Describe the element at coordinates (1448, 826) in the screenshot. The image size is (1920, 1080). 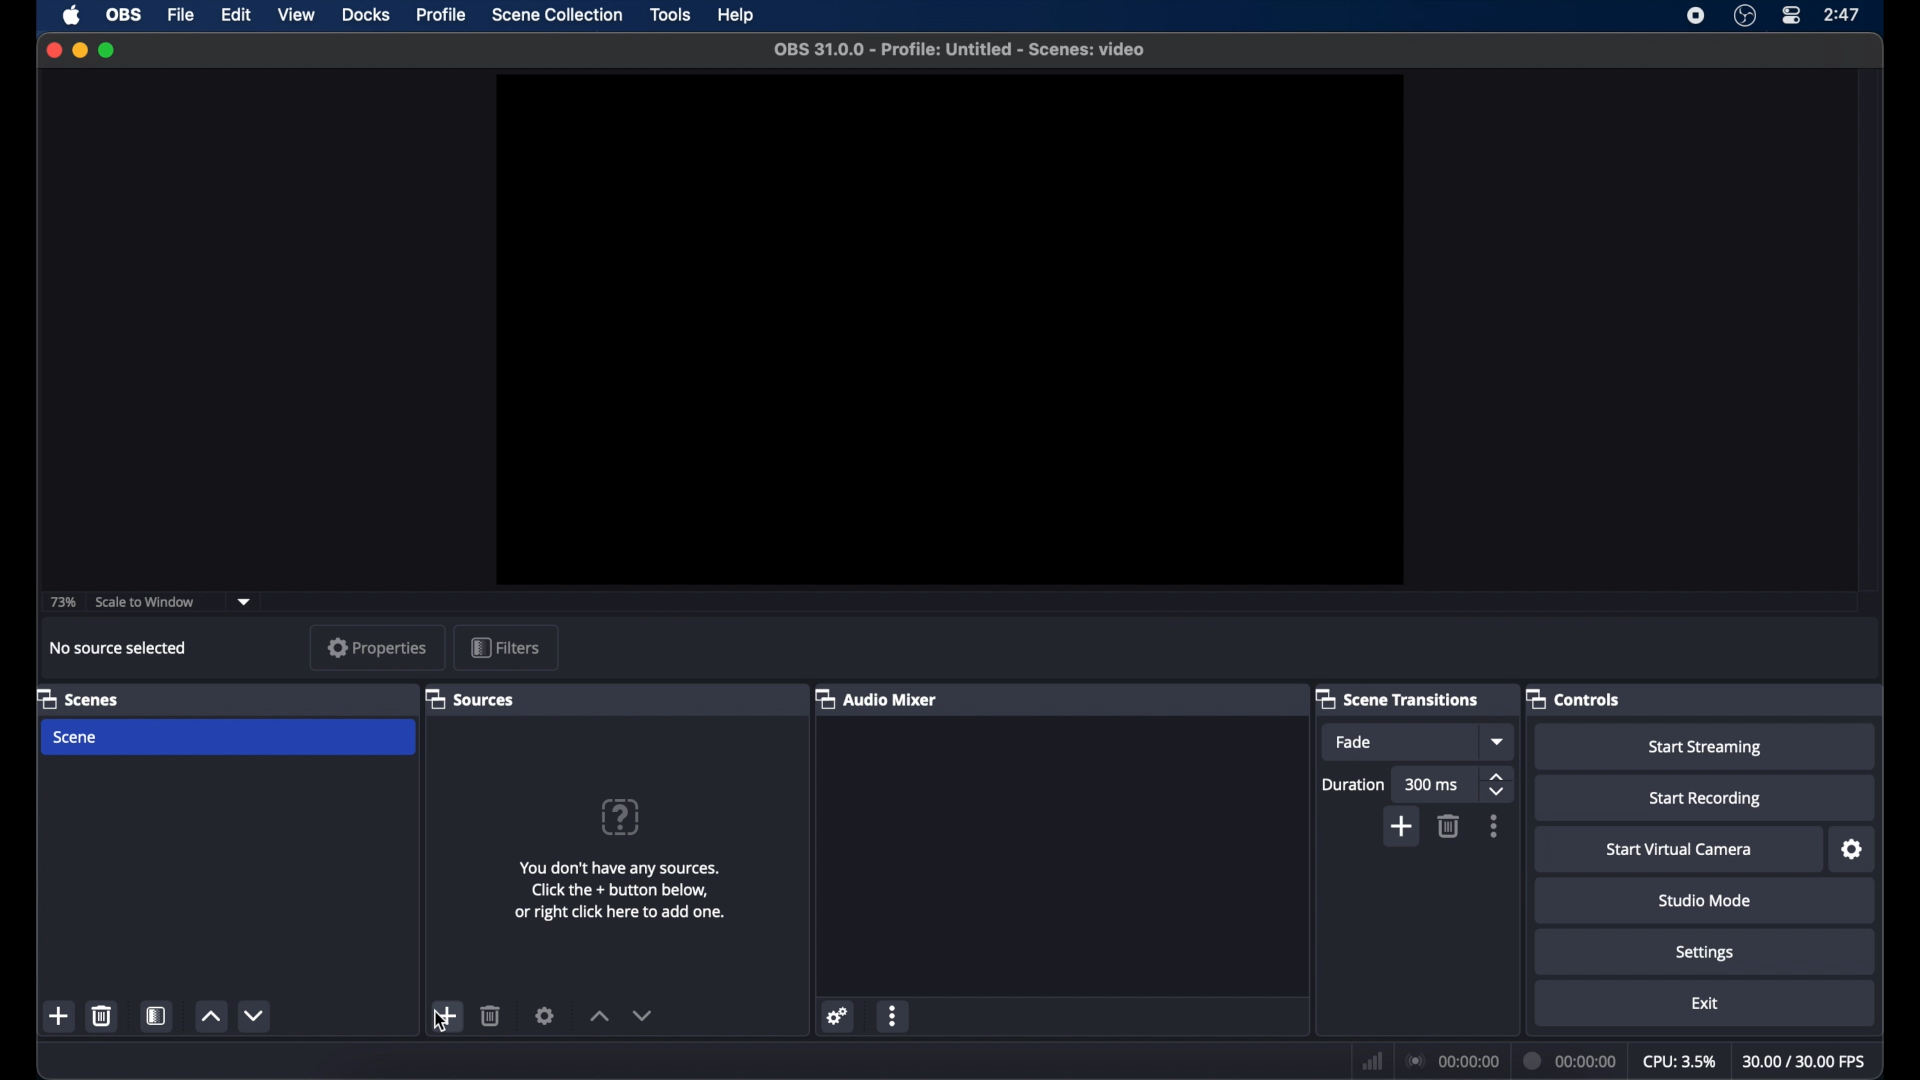
I see `delete` at that location.